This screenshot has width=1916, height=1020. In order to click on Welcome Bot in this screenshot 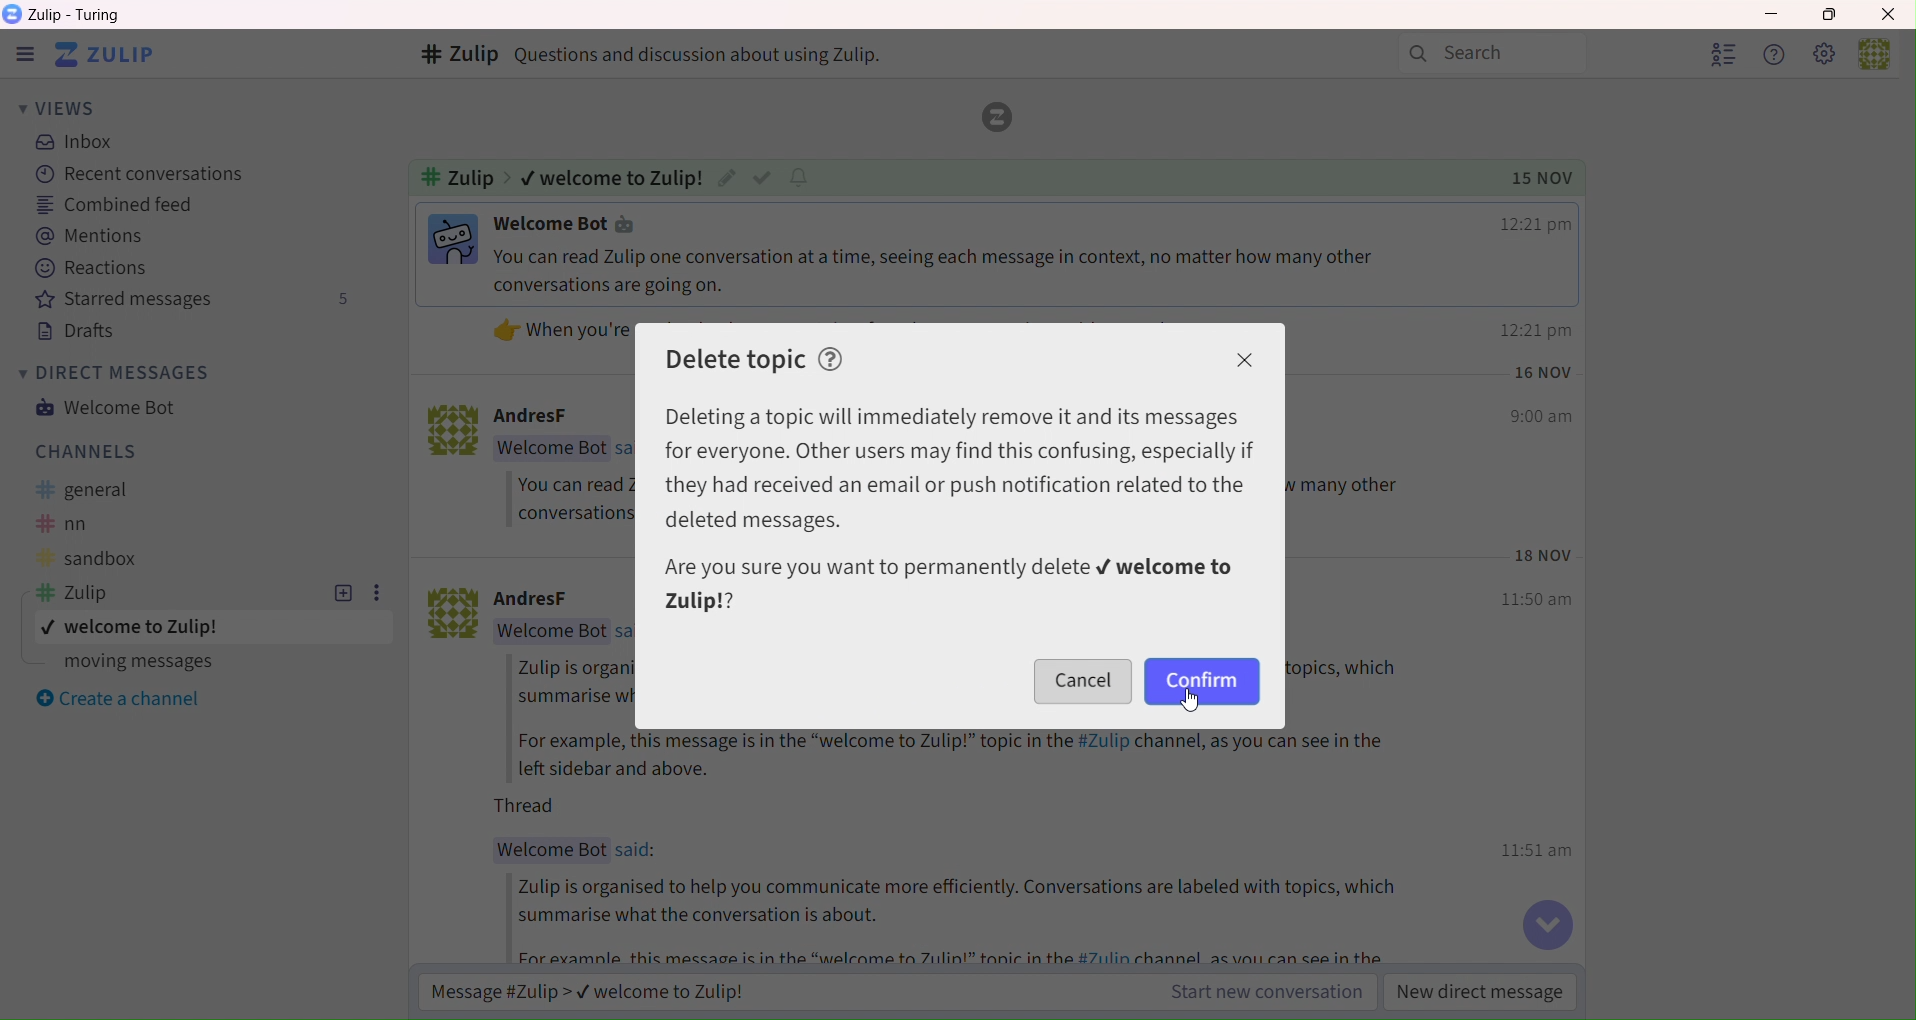, I will do `click(111, 407)`.